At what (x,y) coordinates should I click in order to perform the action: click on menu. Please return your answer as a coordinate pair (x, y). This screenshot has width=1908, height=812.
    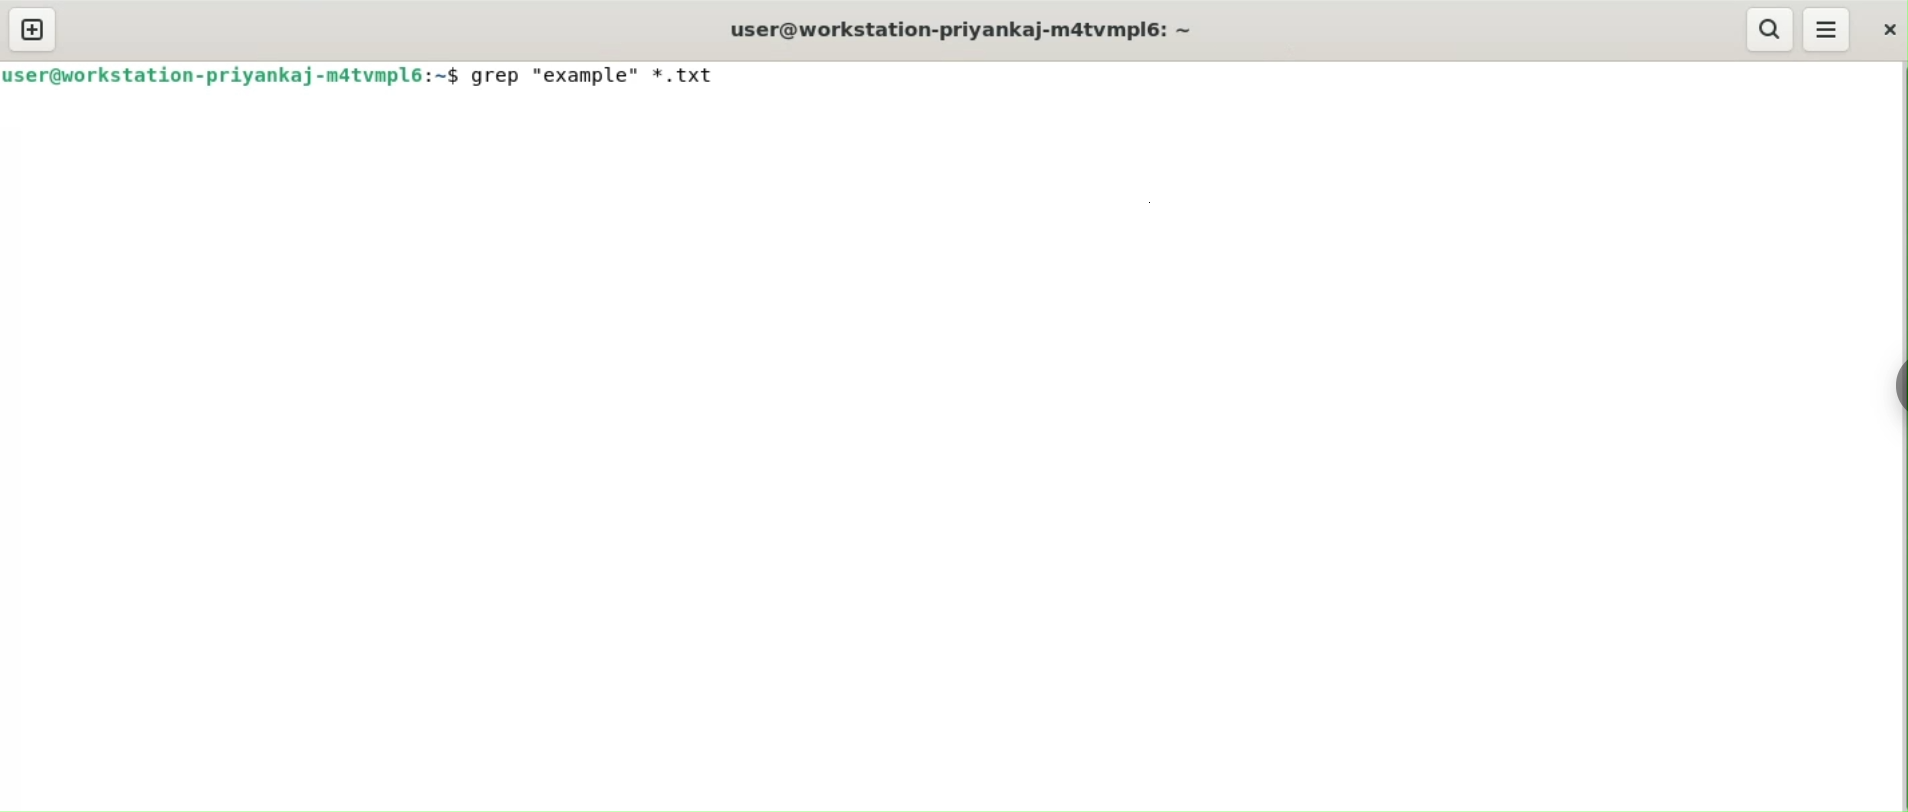
    Looking at the image, I should click on (1828, 30).